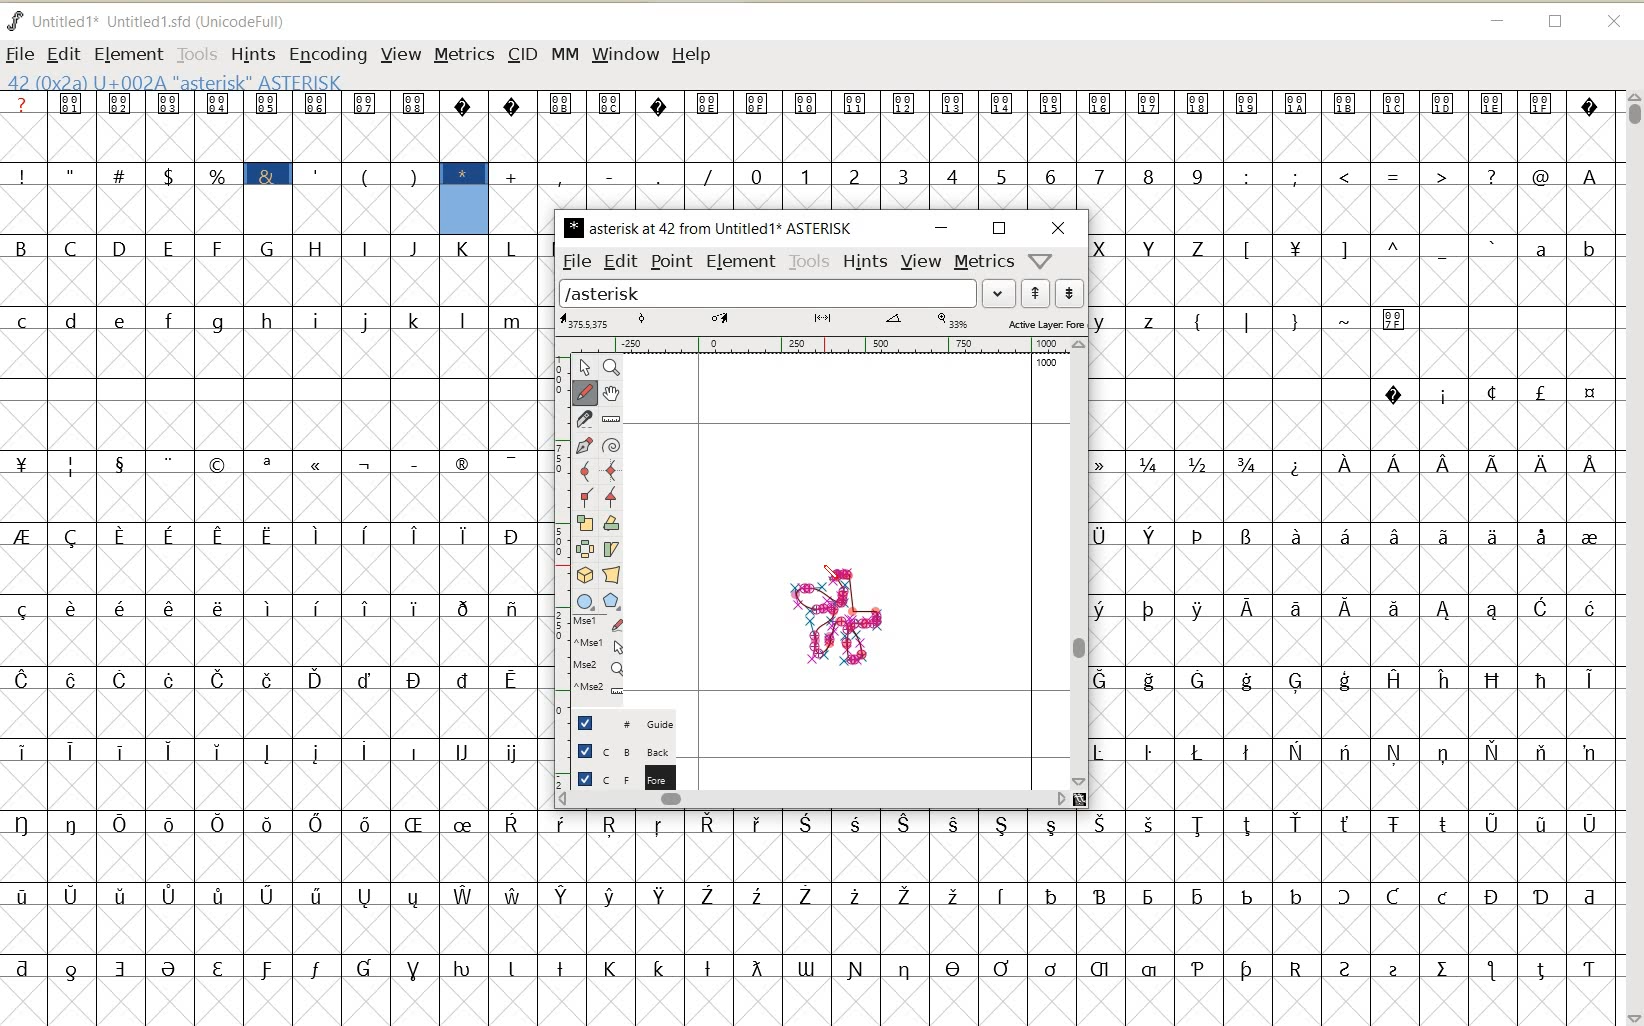 Image resolution: width=1644 pixels, height=1026 pixels. Describe the element at coordinates (271, 629) in the screenshot. I see `GLYPHY CHARACTERS` at that location.